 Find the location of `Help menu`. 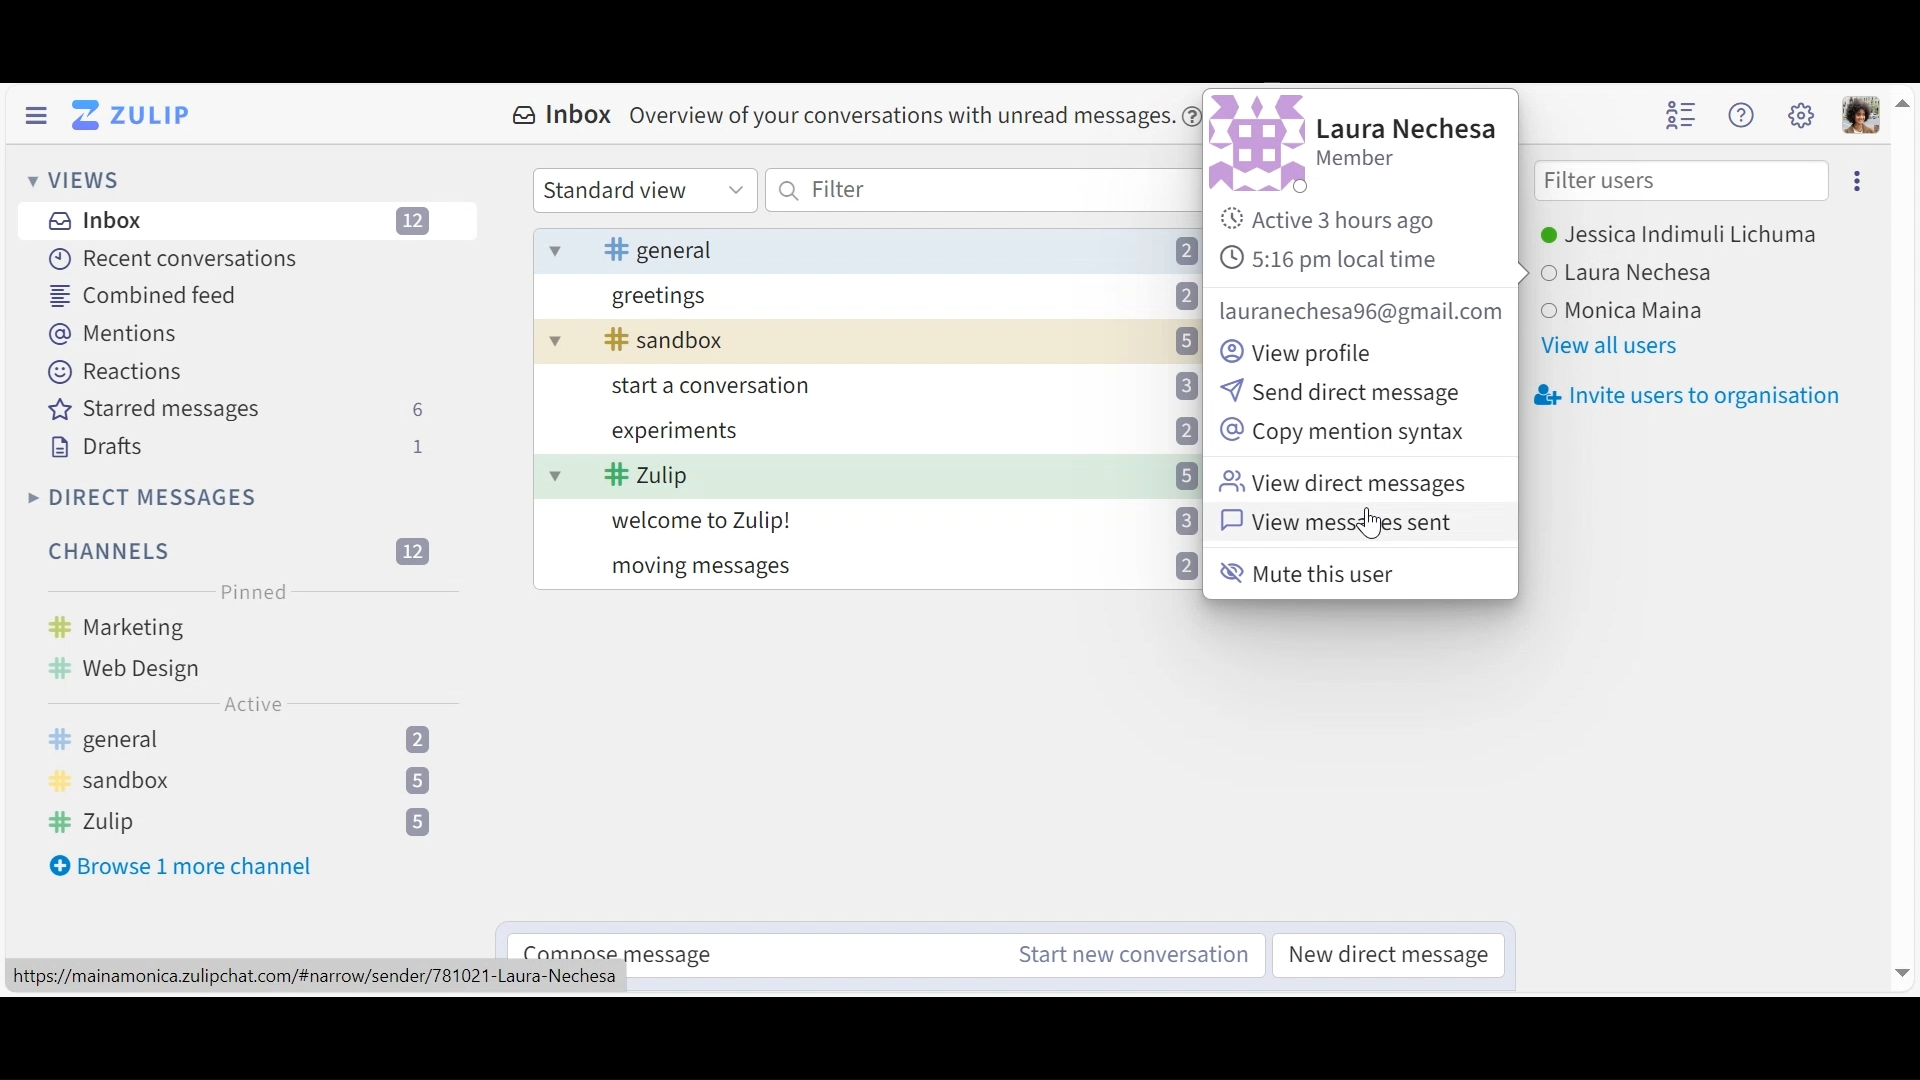

Help menu is located at coordinates (1741, 116).